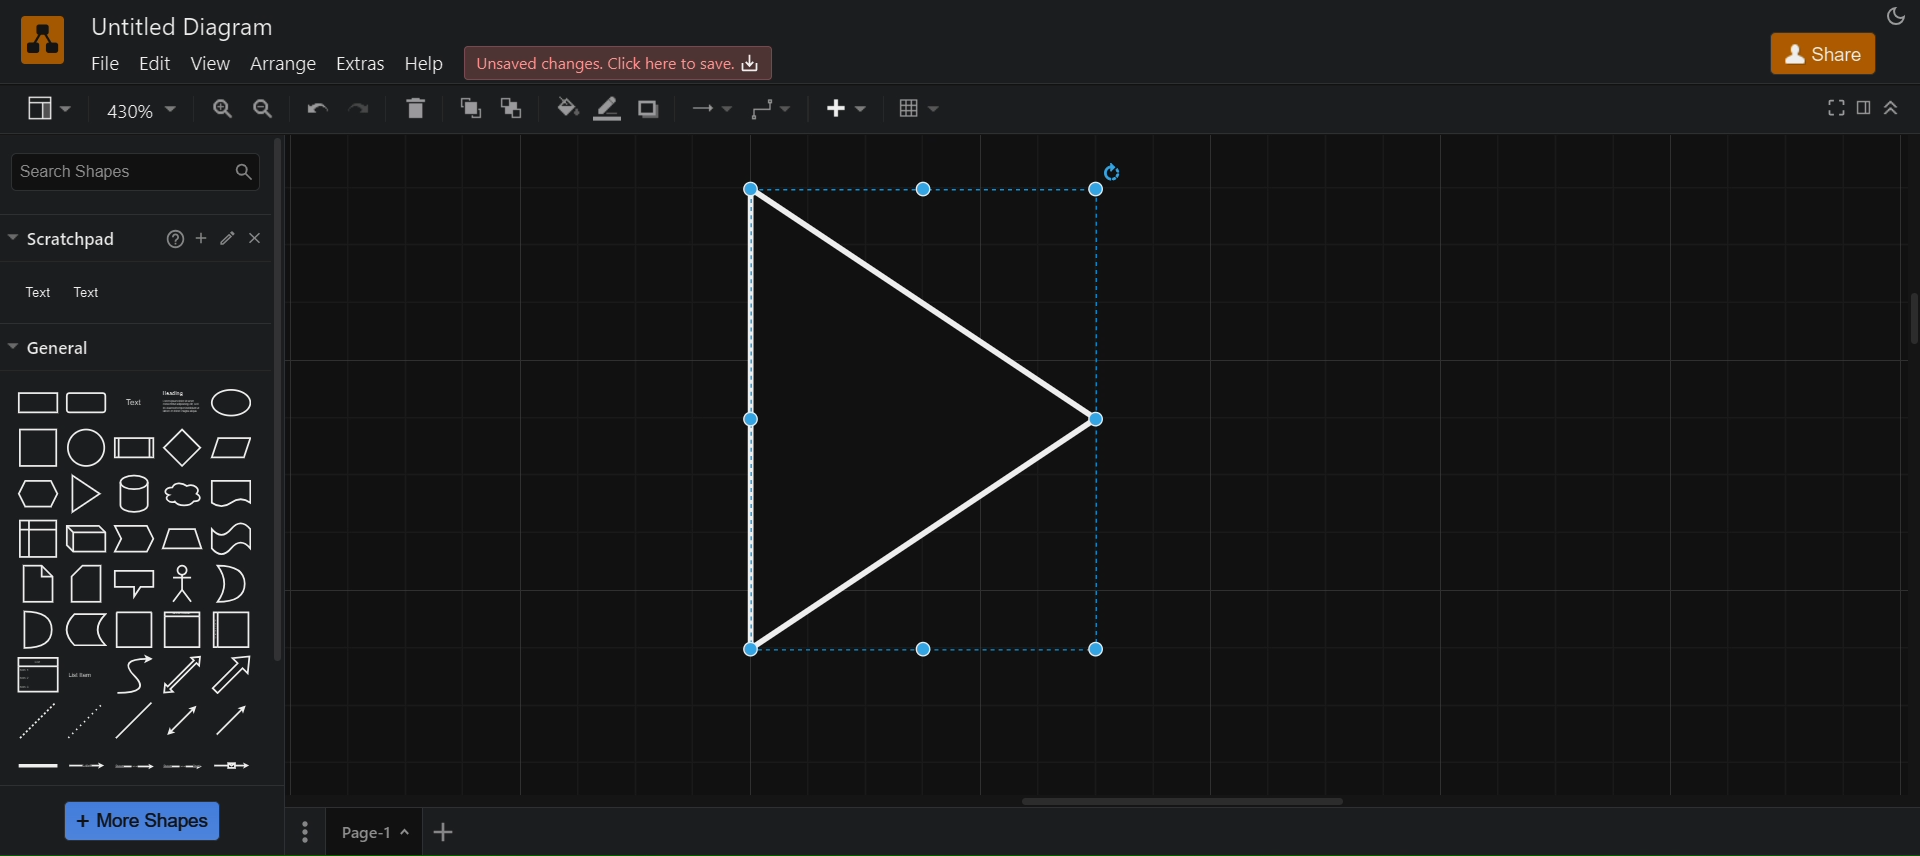 The height and width of the screenshot is (856, 1920). I want to click on More shapes, so click(141, 821).